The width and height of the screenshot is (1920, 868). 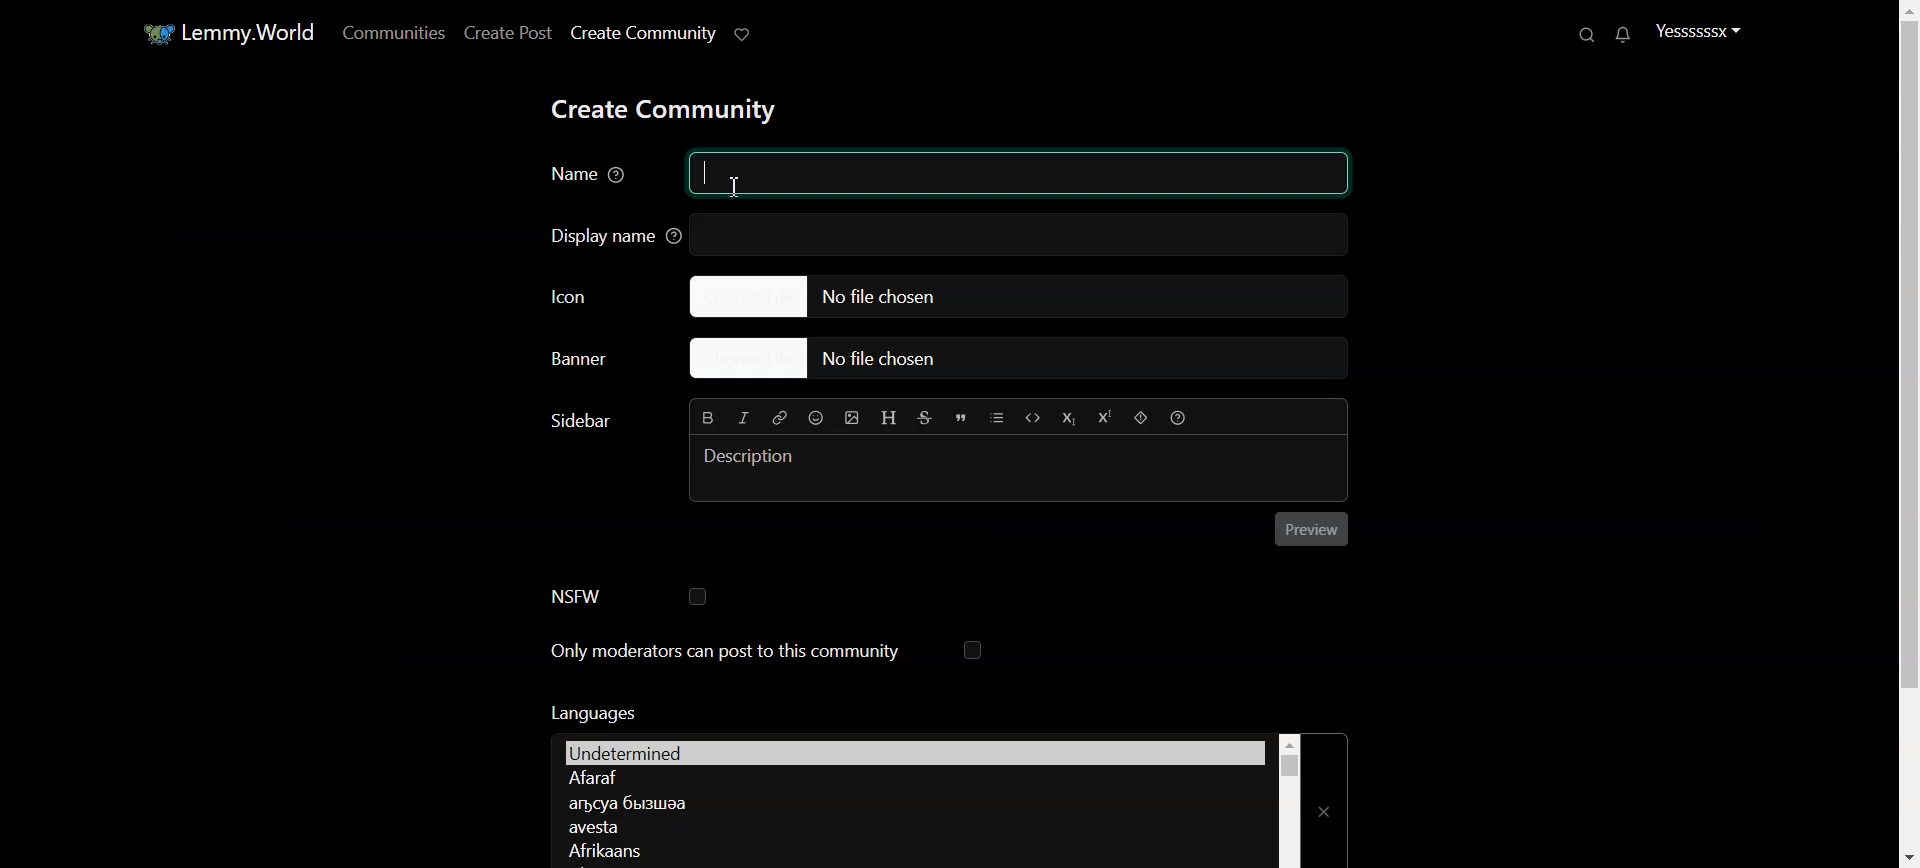 What do you see at coordinates (852, 418) in the screenshot?
I see `Insert Picture` at bounding box center [852, 418].